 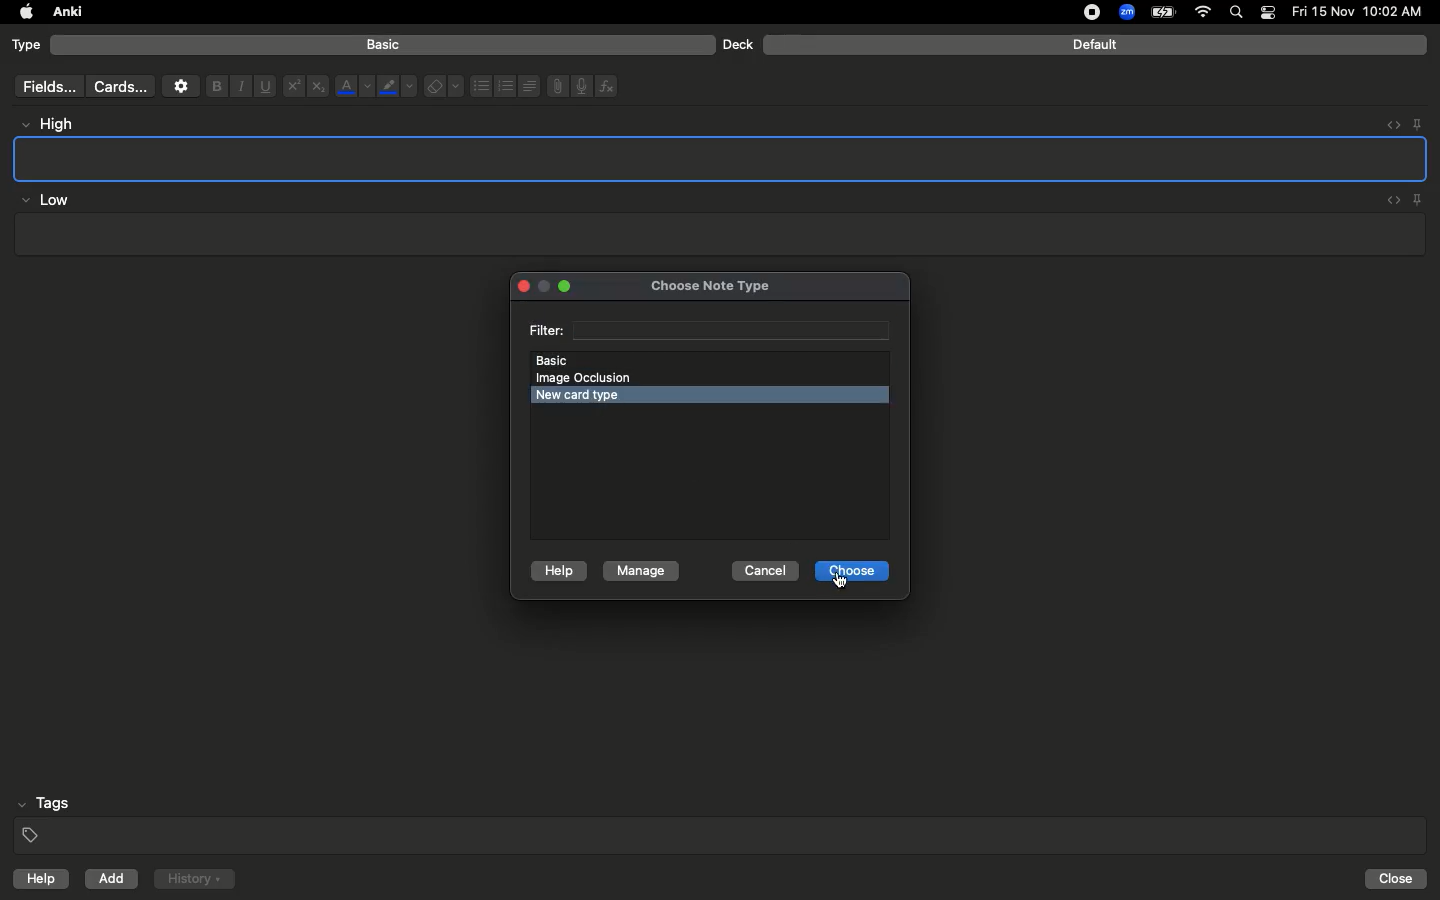 I want to click on Zoom, so click(x=1125, y=13).